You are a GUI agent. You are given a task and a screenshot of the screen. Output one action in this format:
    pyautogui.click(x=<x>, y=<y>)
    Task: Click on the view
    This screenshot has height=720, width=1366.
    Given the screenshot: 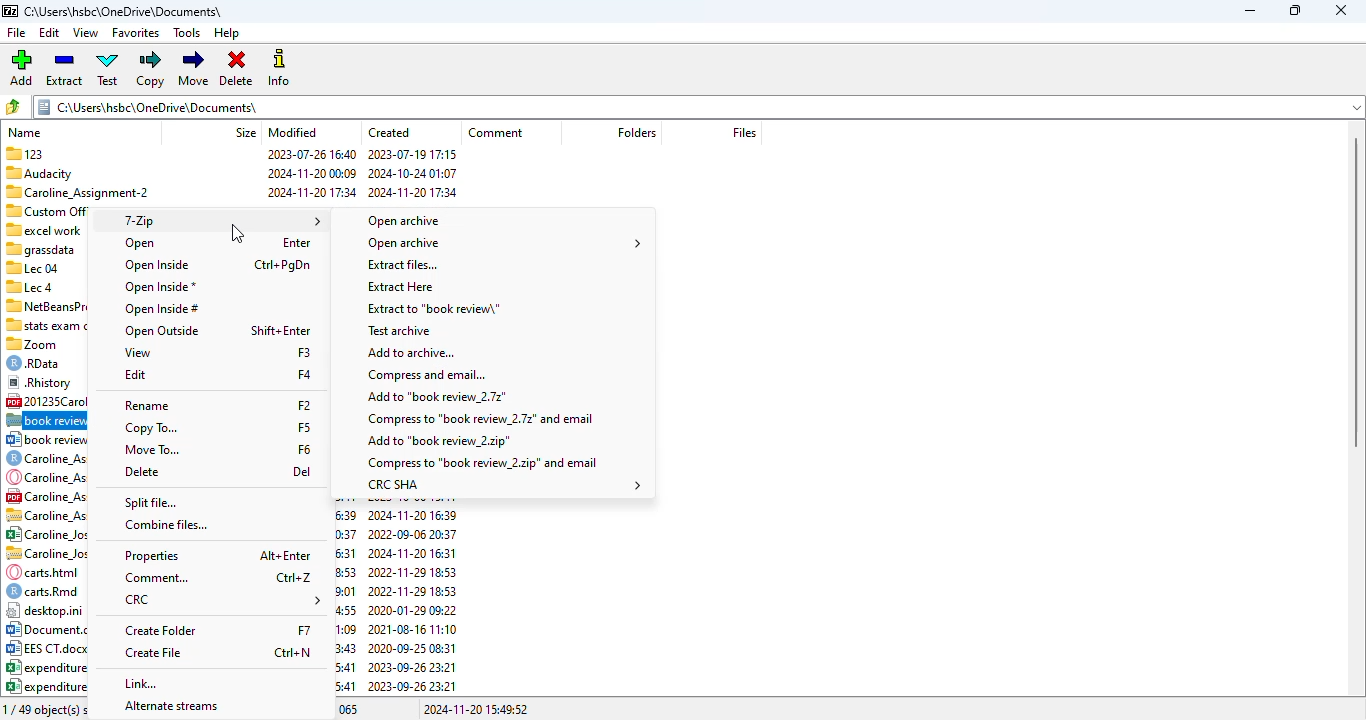 What is the action you would take?
    pyautogui.click(x=85, y=33)
    